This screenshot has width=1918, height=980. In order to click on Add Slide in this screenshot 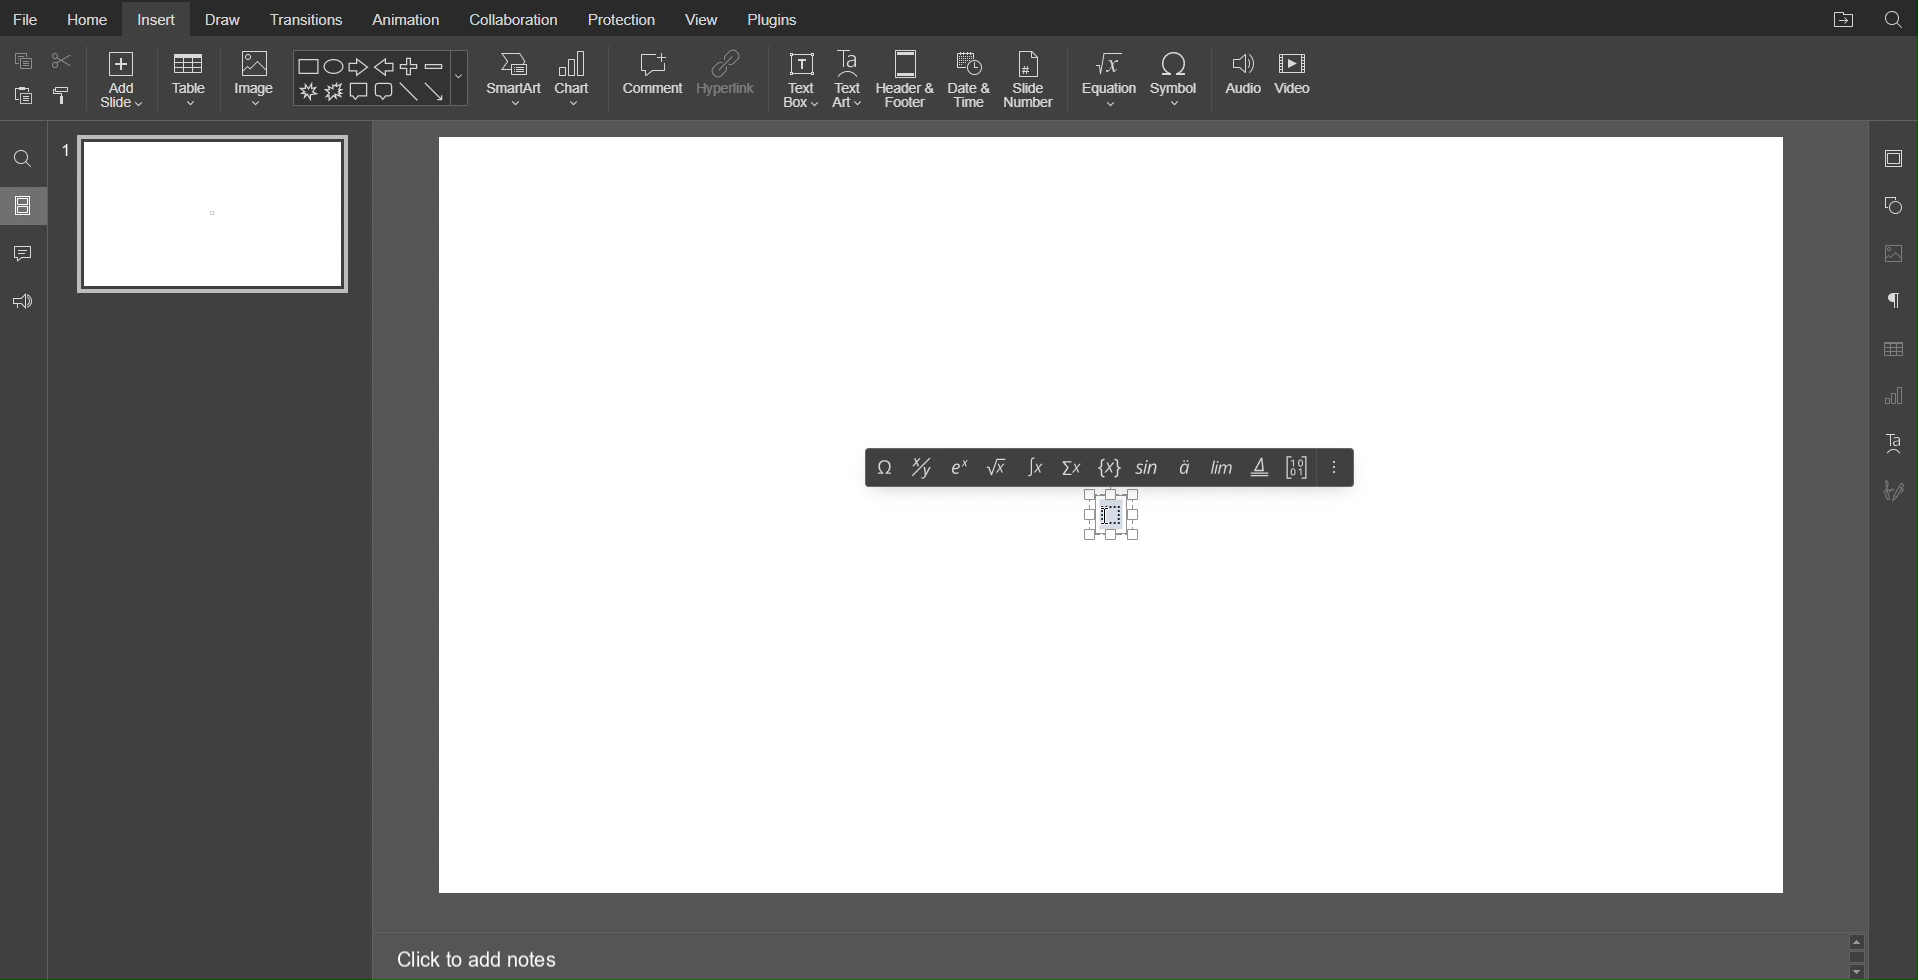, I will do `click(123, 81)`.